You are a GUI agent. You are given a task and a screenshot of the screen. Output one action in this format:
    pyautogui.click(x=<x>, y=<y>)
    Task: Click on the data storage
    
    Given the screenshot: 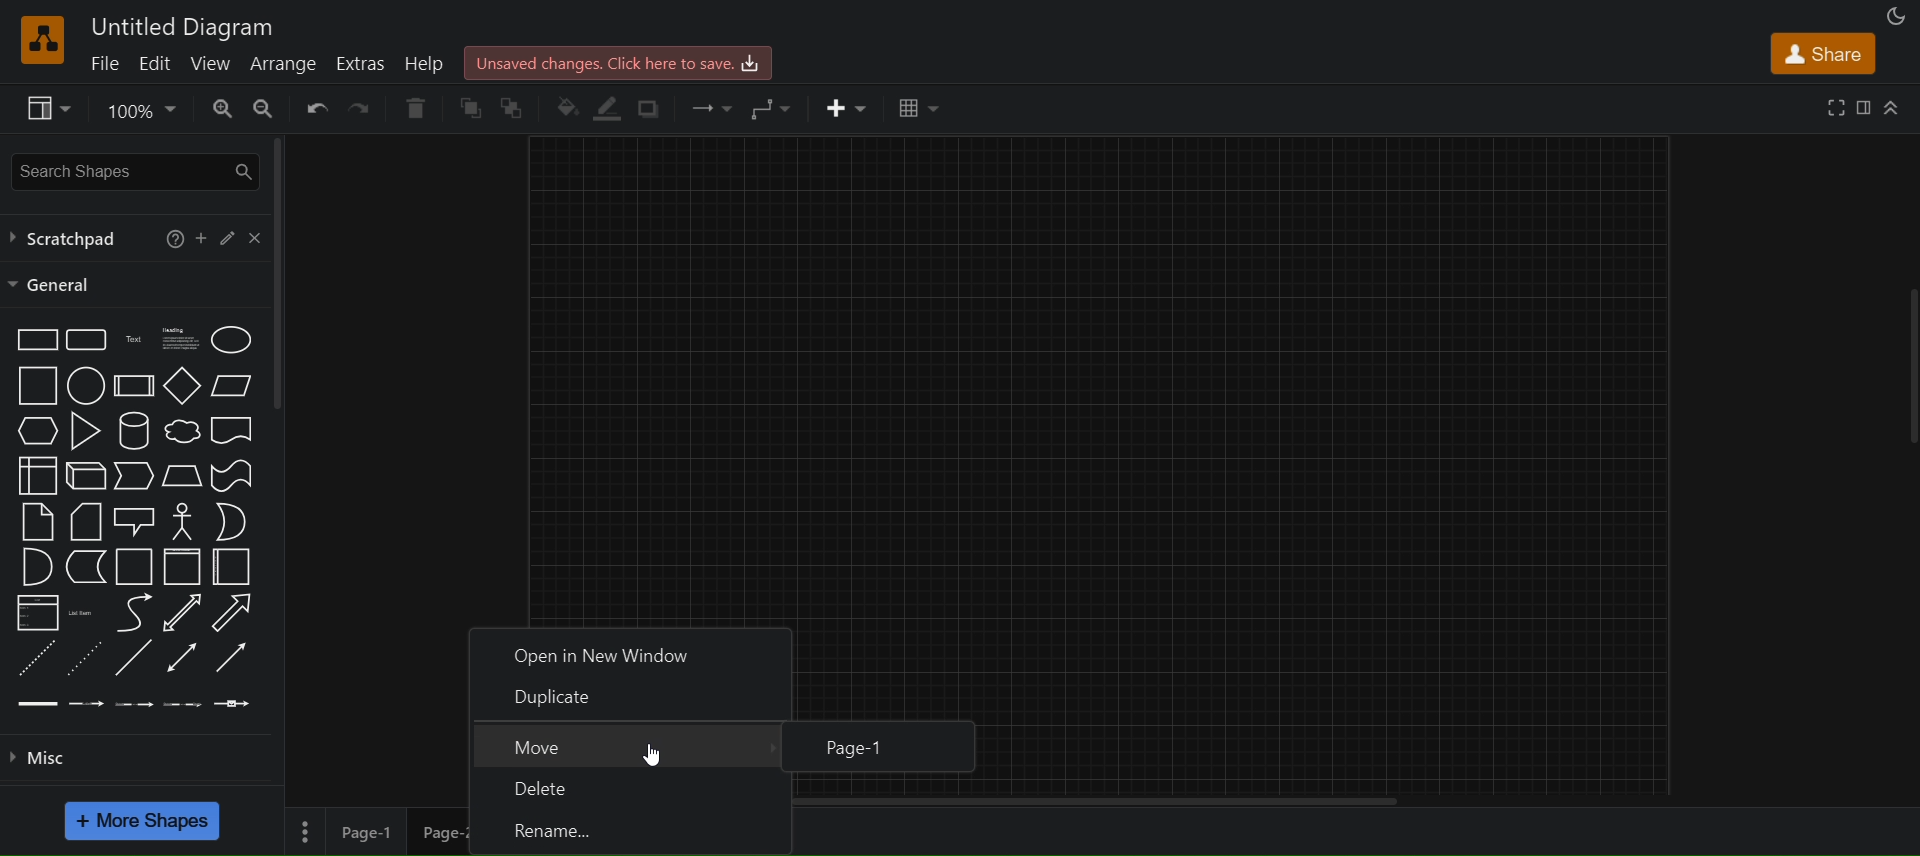 What is the action you would take?
    pyautogui.click(x=84, y=567)
    